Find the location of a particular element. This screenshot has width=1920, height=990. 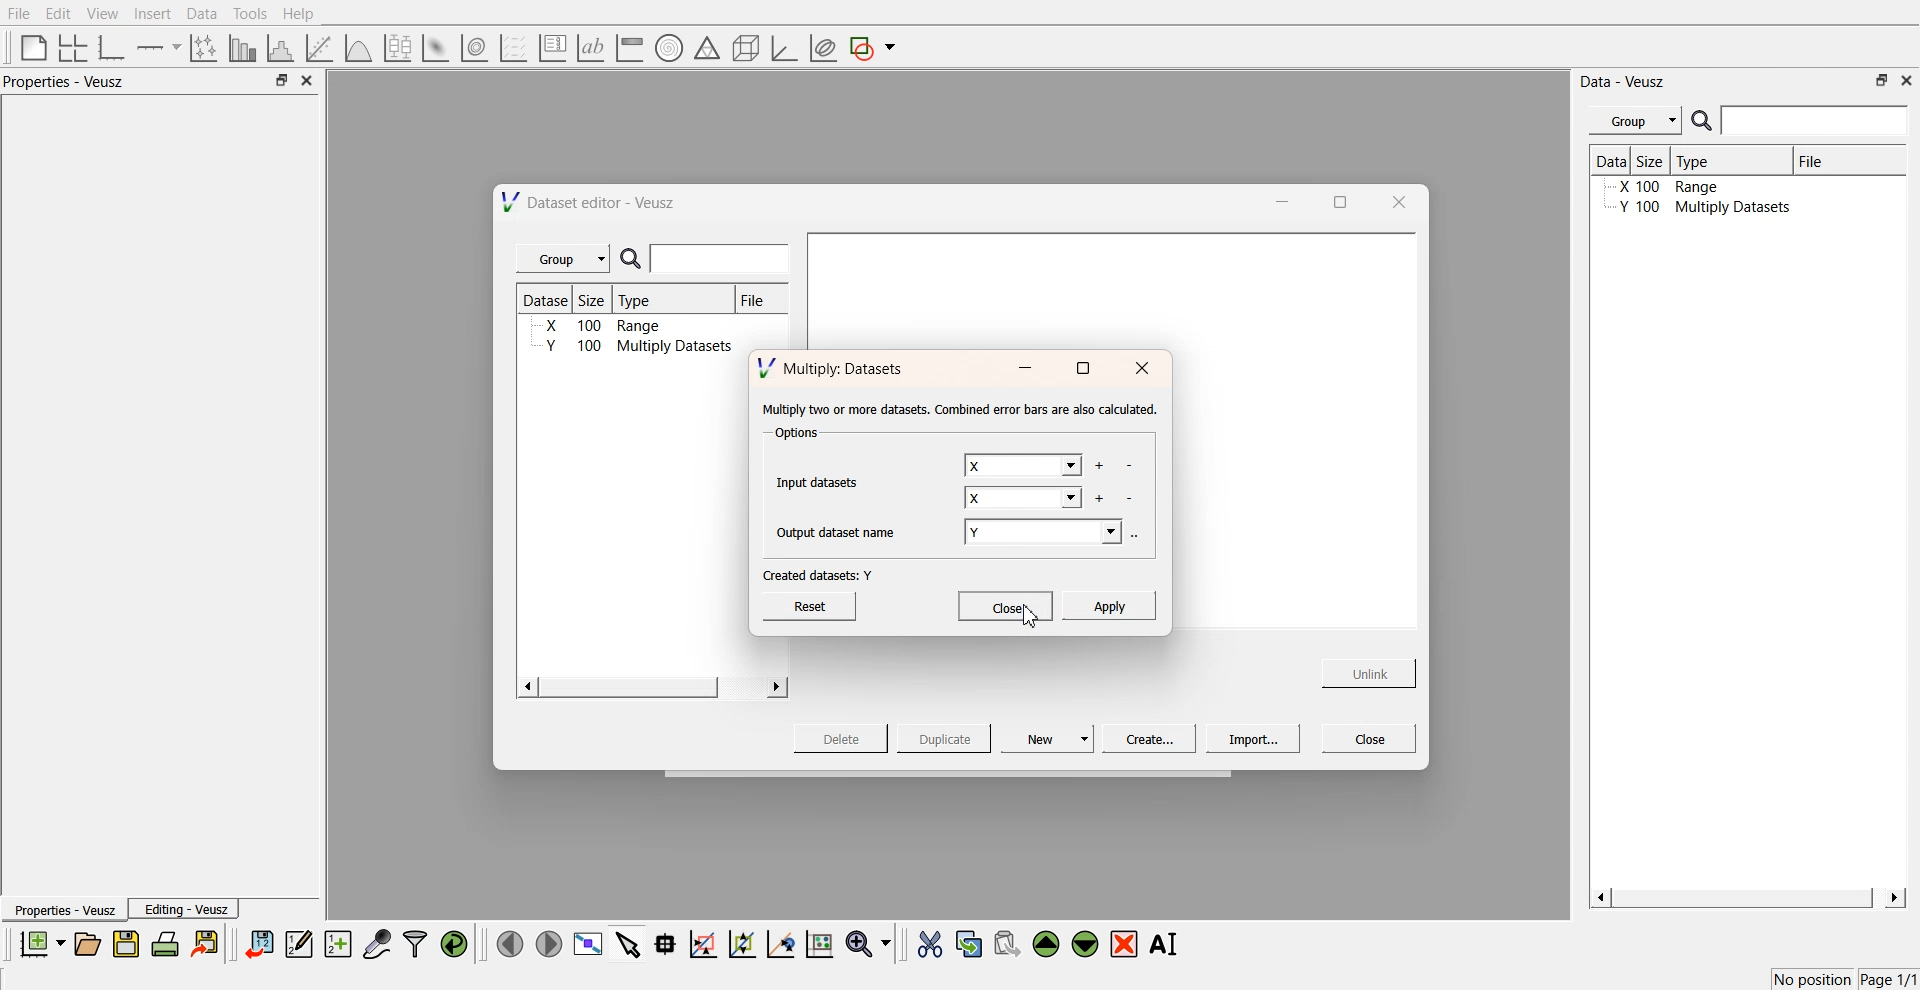

open is located at coordinates (87, 944).